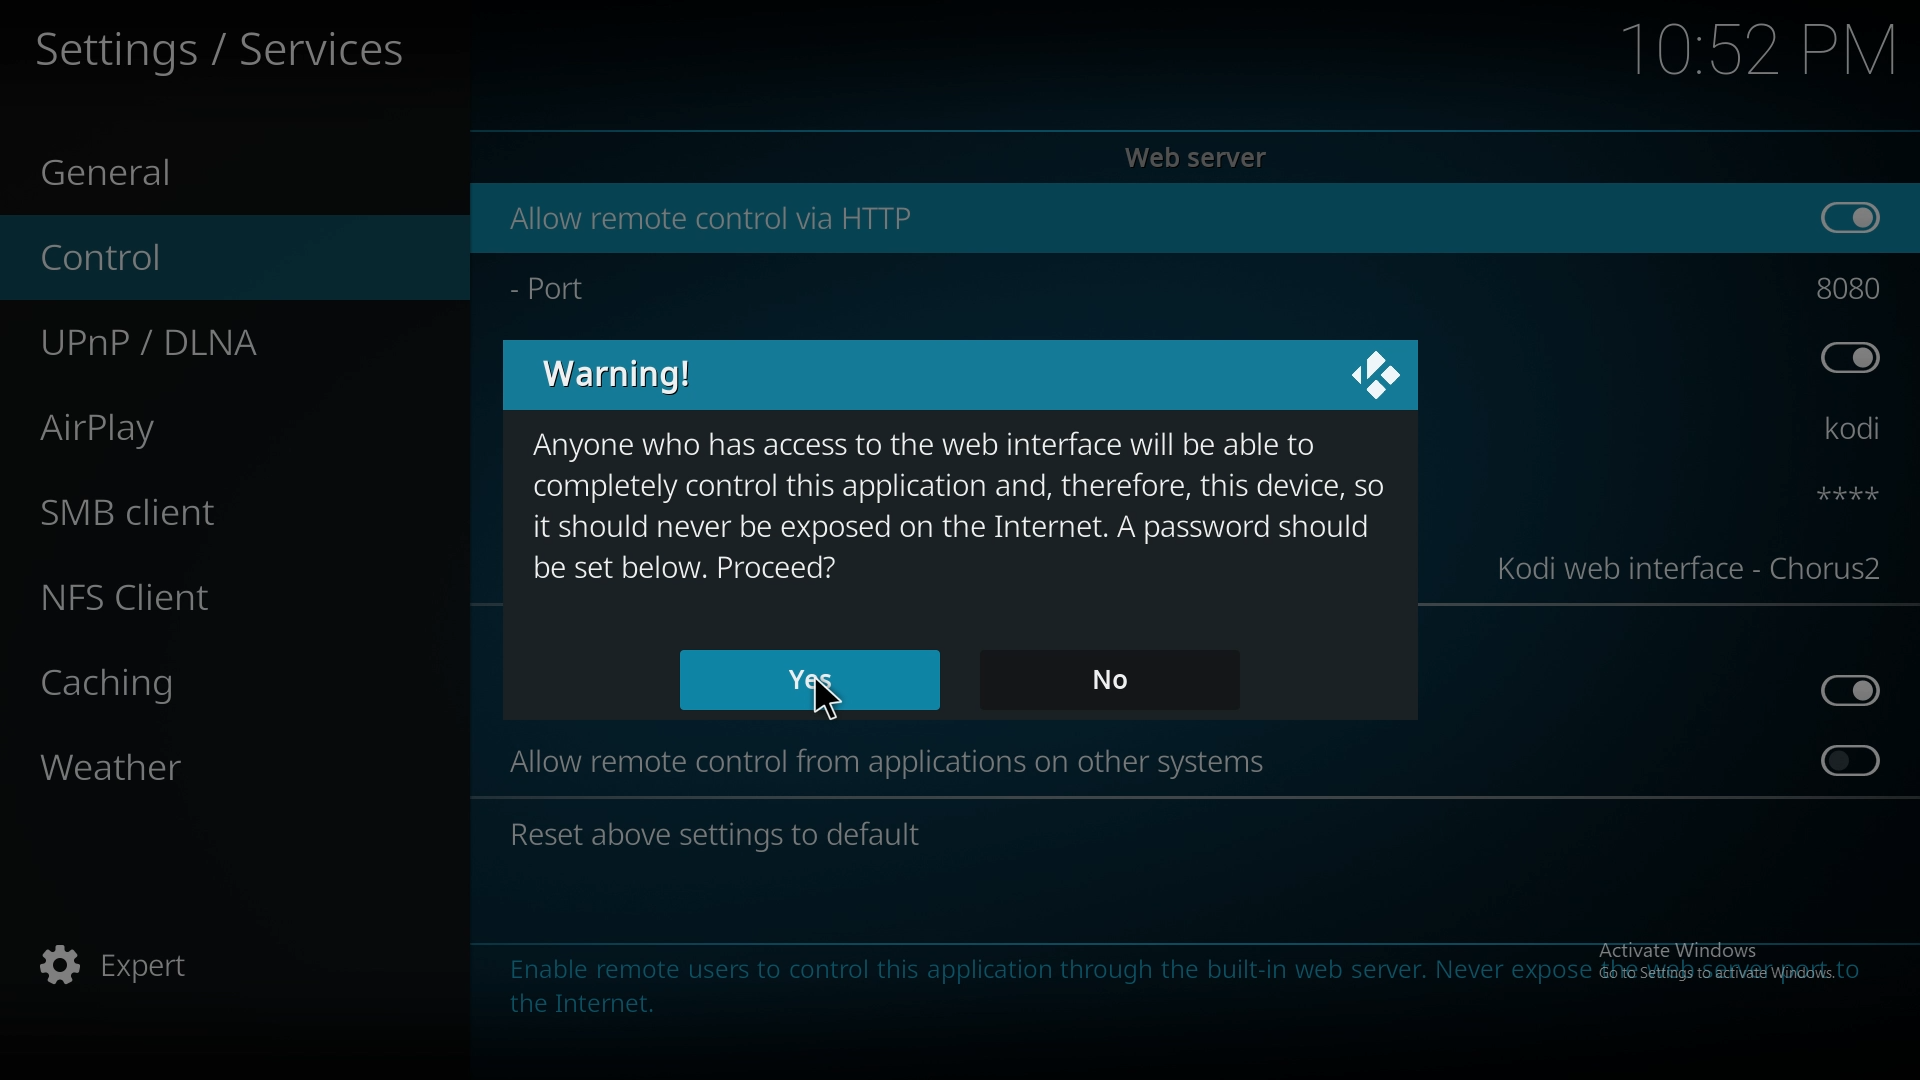 This screenshot has height=1080, width=1920. What do you see at coordinates (1854, 759) in the screenshot?
I see `toggle` at bounding box center [1854, 759].